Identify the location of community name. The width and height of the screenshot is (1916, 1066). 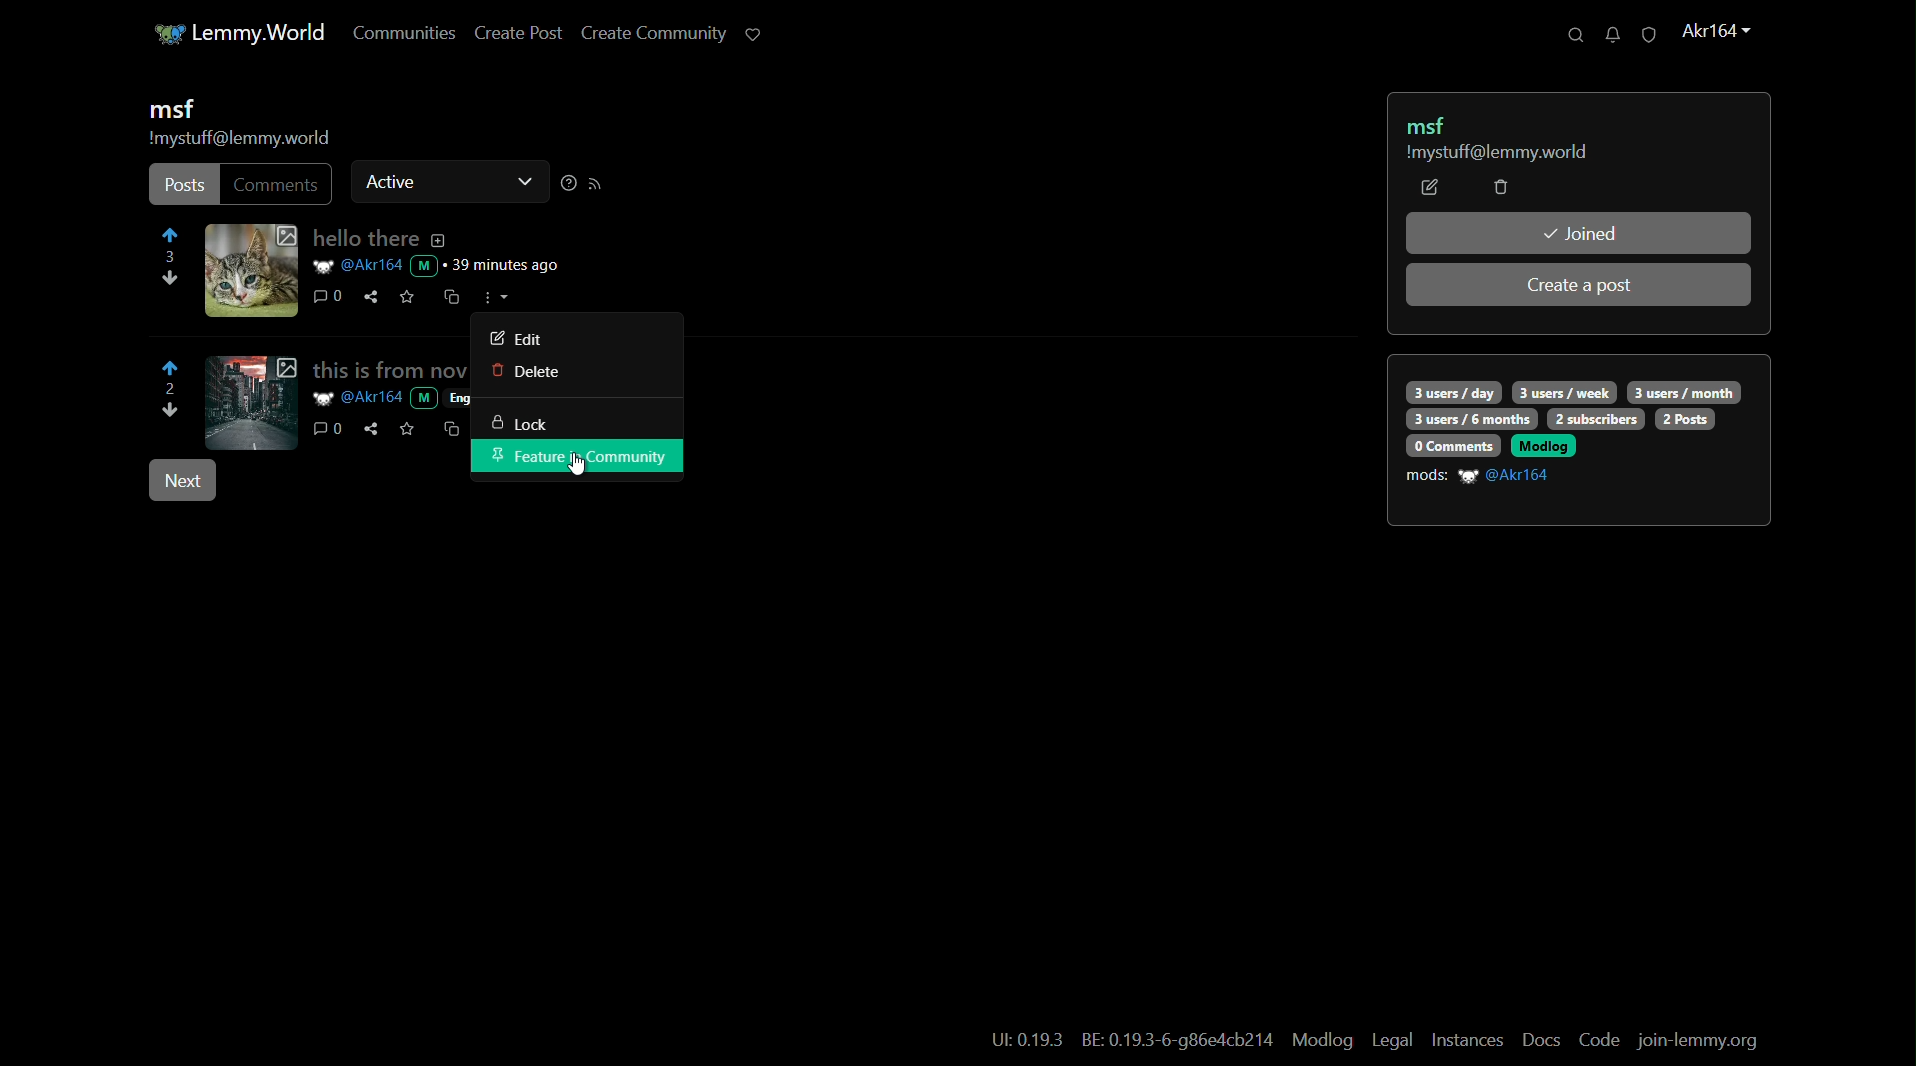
(170, 110).